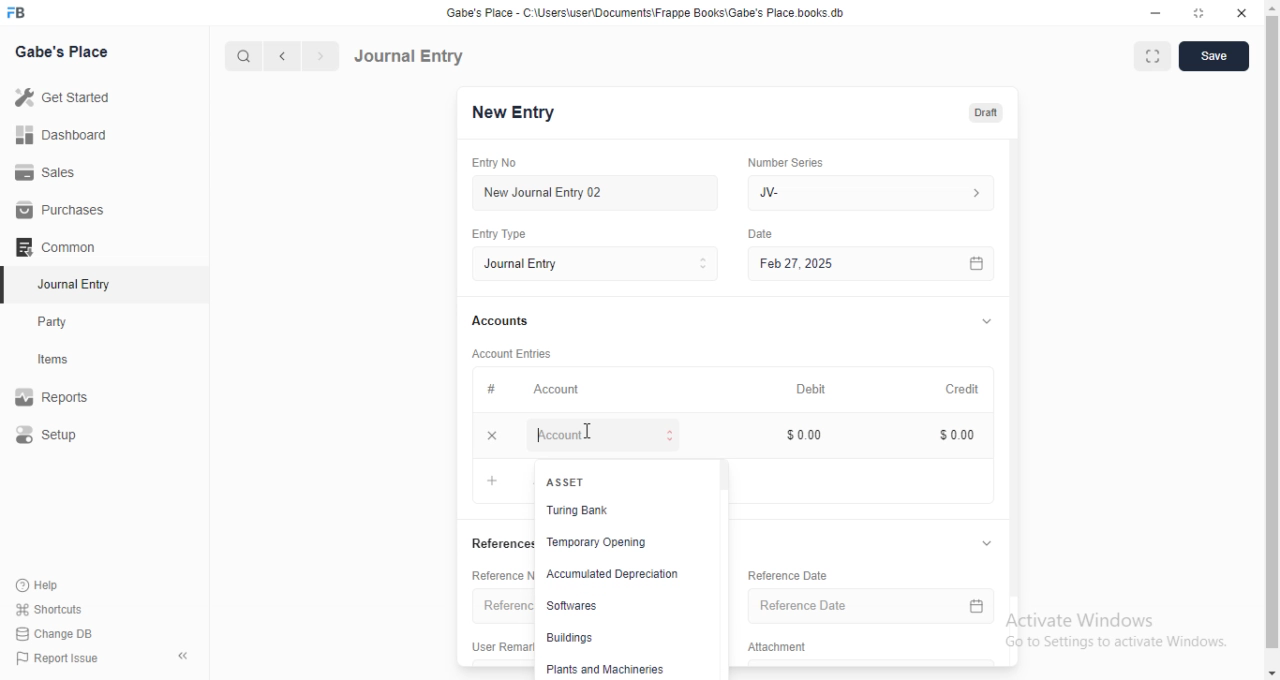 This screenshot has height=680, width=1280. Describe the element at coordinates (570, 605) in the screenshot. I see `Softwares` at that location.